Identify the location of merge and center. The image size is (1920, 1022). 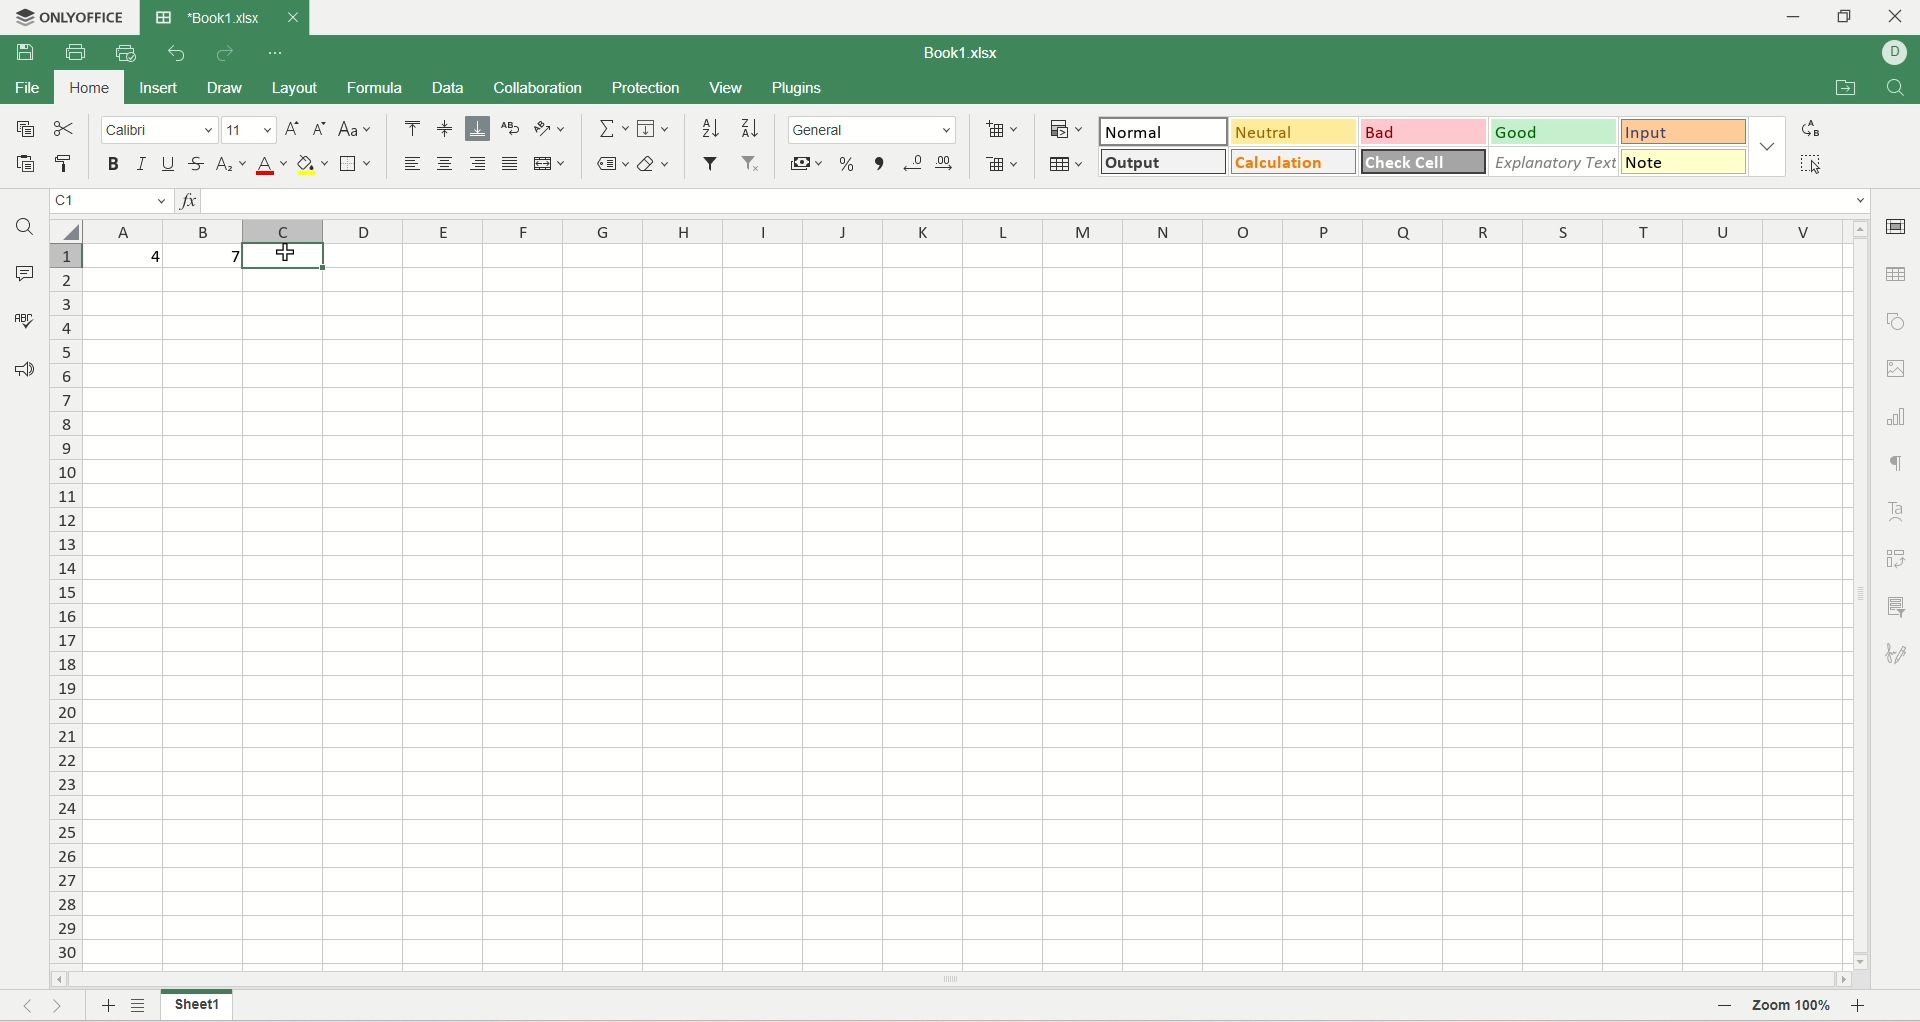
(549, 164).